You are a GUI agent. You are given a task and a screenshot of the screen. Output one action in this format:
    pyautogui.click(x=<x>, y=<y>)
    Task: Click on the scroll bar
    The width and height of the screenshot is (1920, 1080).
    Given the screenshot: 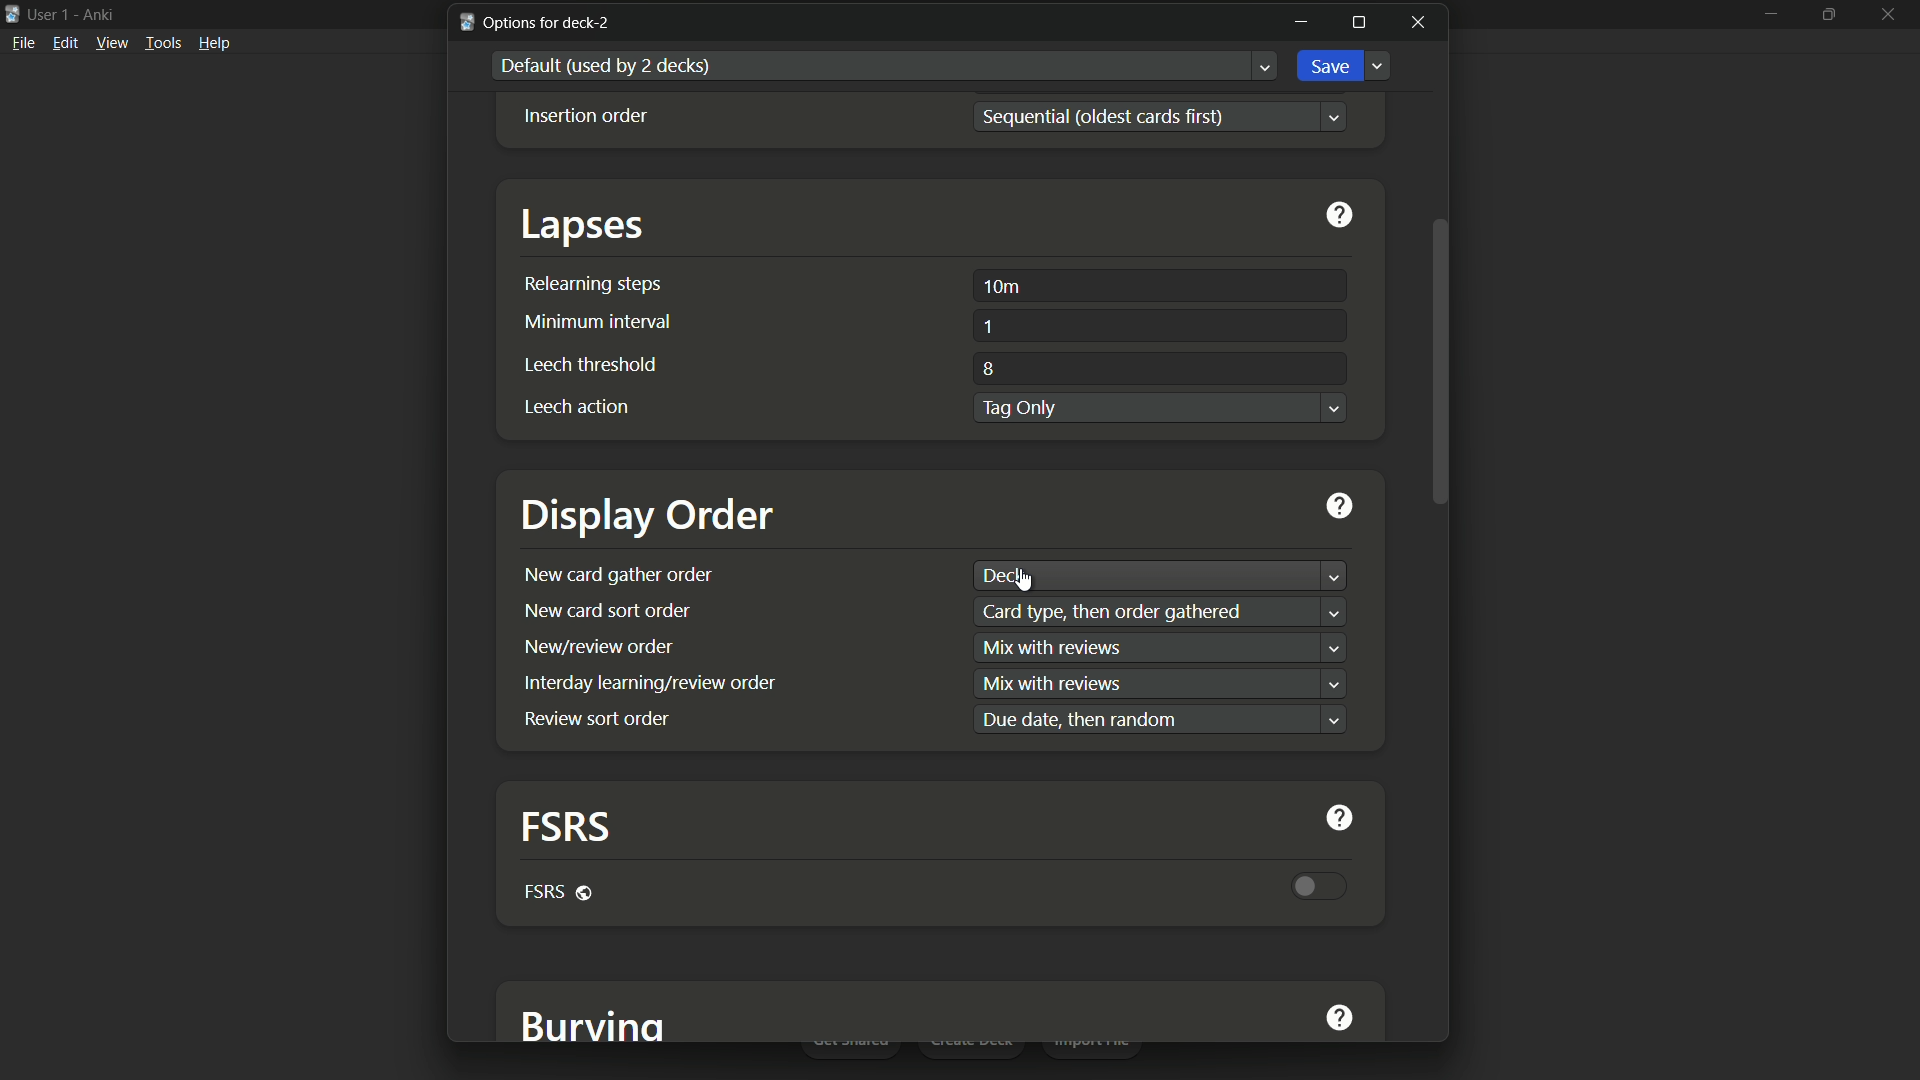 What is the action you would take?
    pyautogui.click(x=1438, y=363)
    